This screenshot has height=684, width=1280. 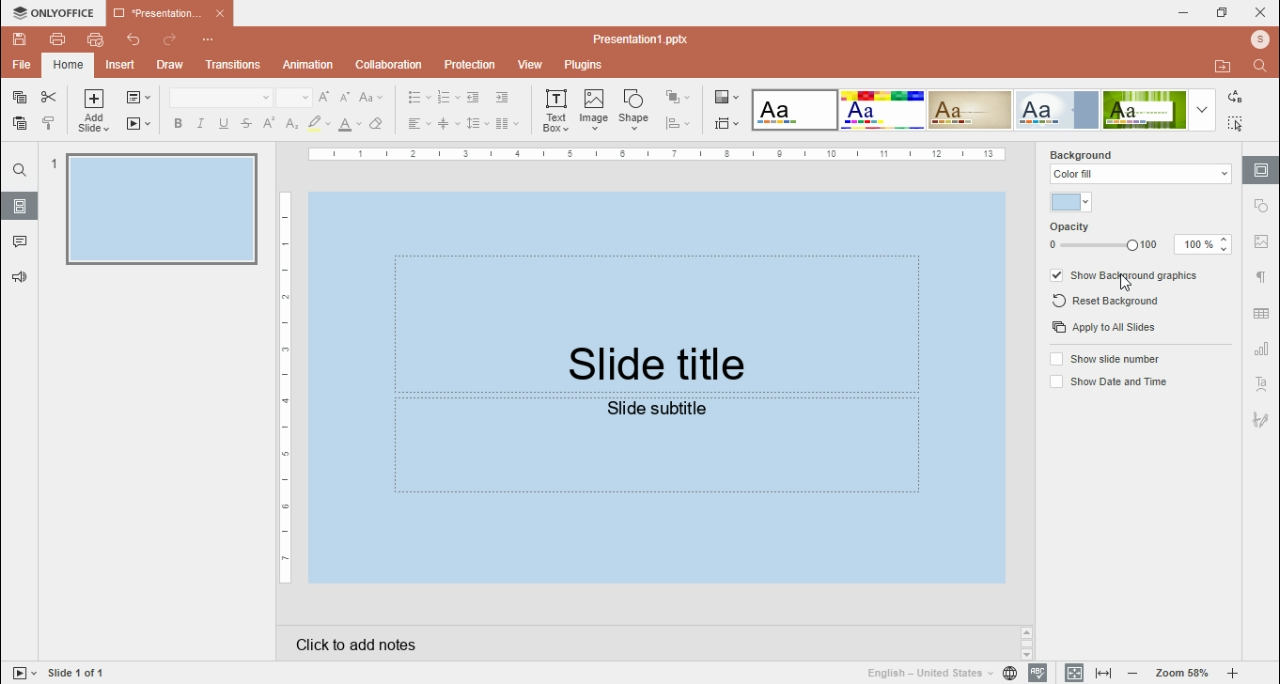 What do you see at coordinates (169, 65) in the screenshot?
I see `draw` at bounding box center [169, 65].